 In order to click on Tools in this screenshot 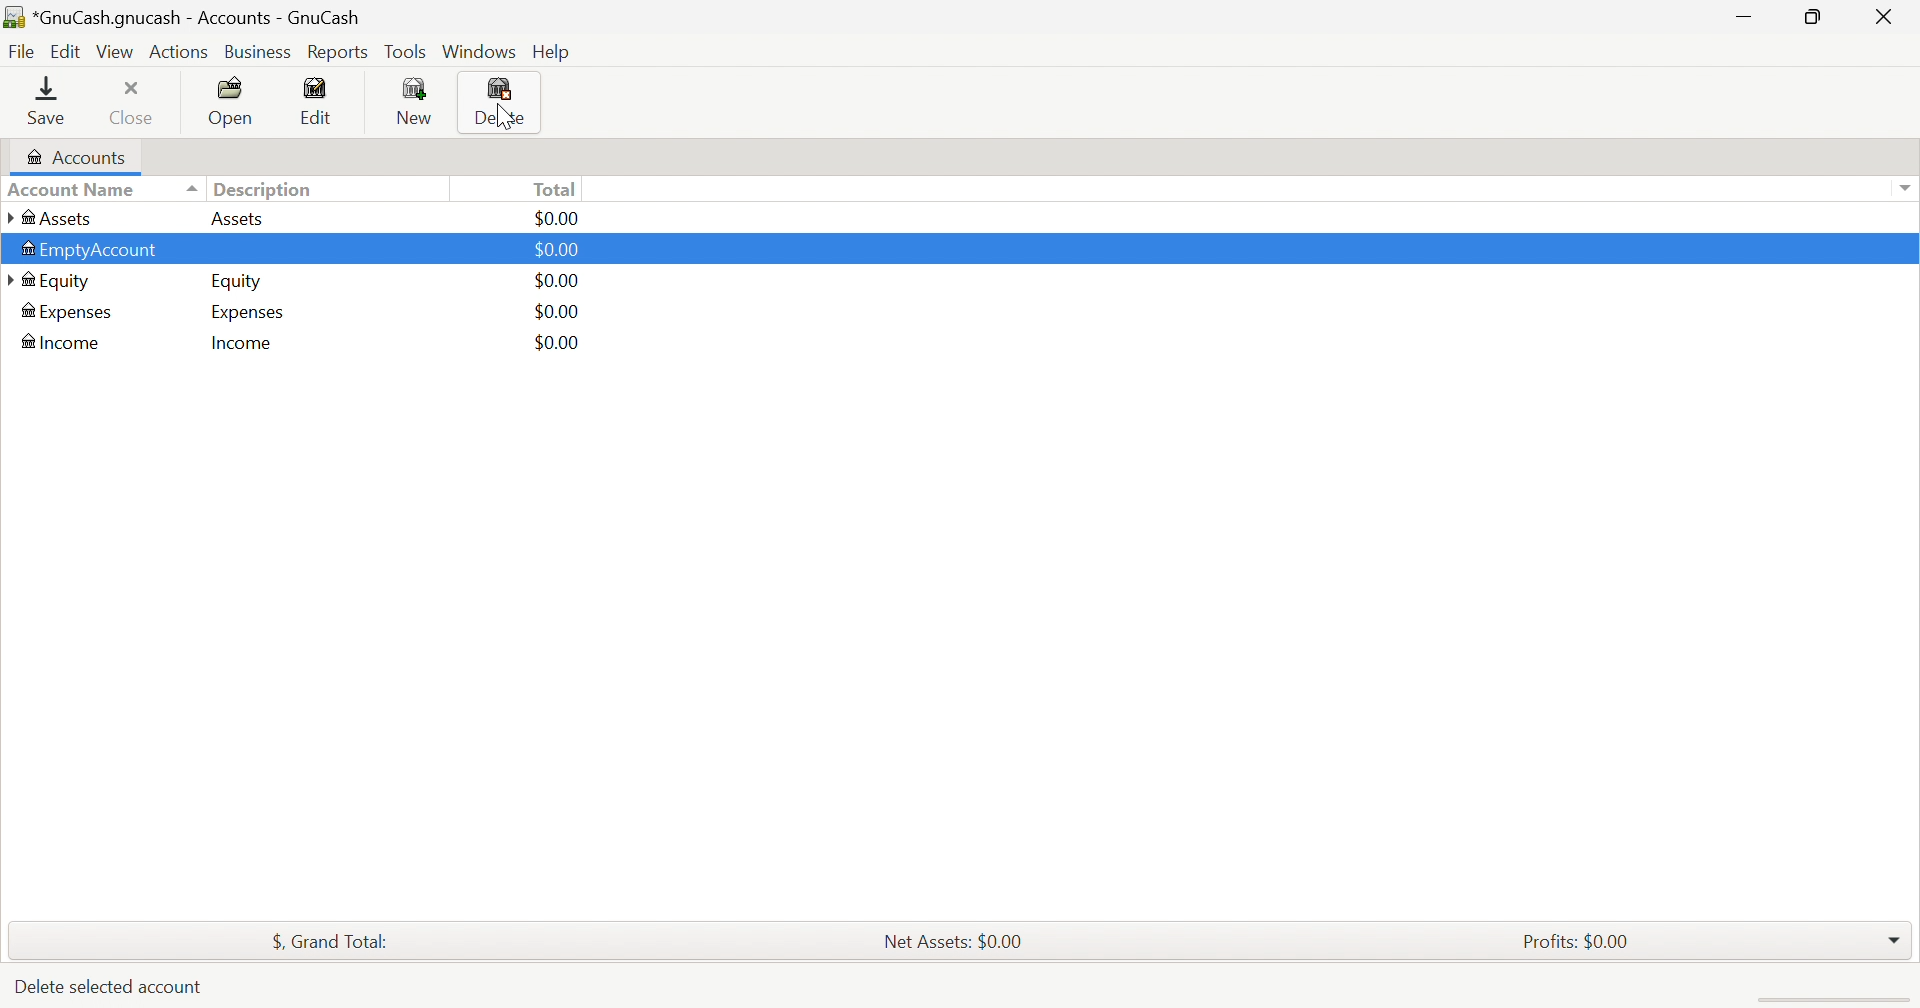, I will do `click(407, 55)`.